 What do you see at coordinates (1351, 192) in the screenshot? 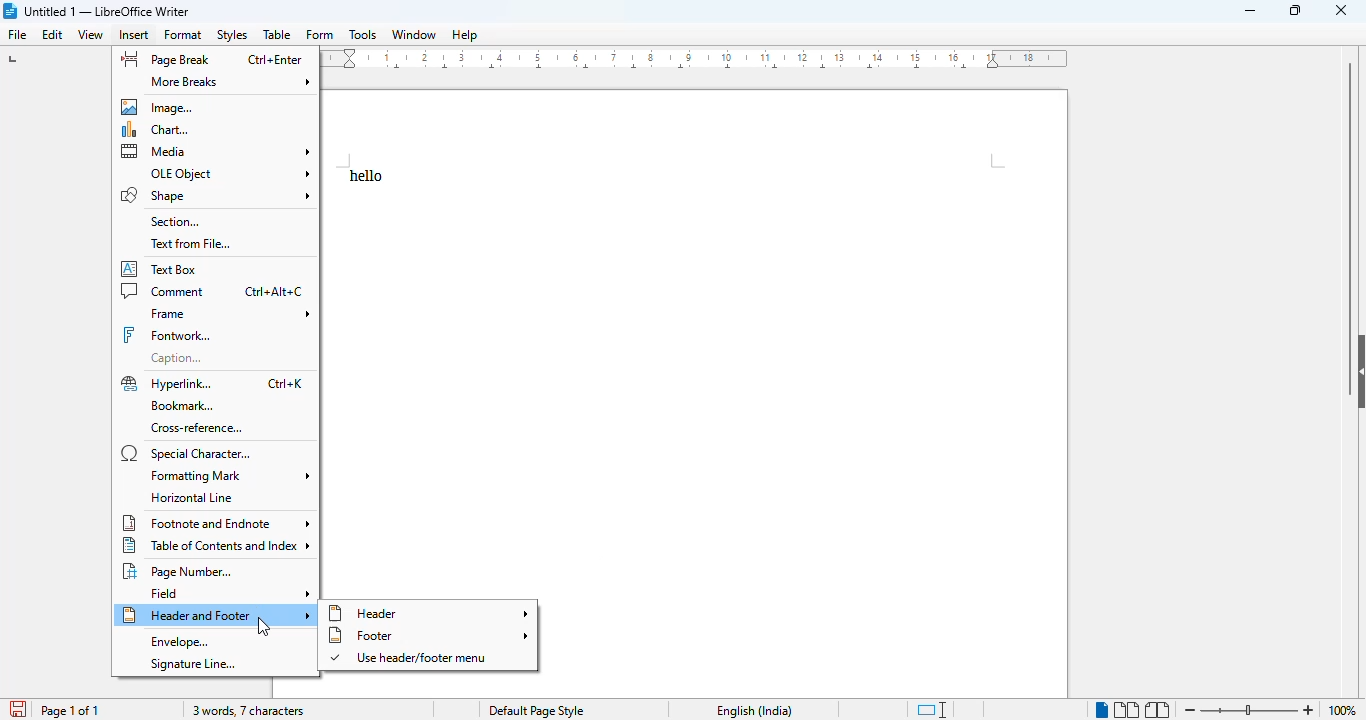
I see `vertical scroll bar` at bounding box center [1351, 192].